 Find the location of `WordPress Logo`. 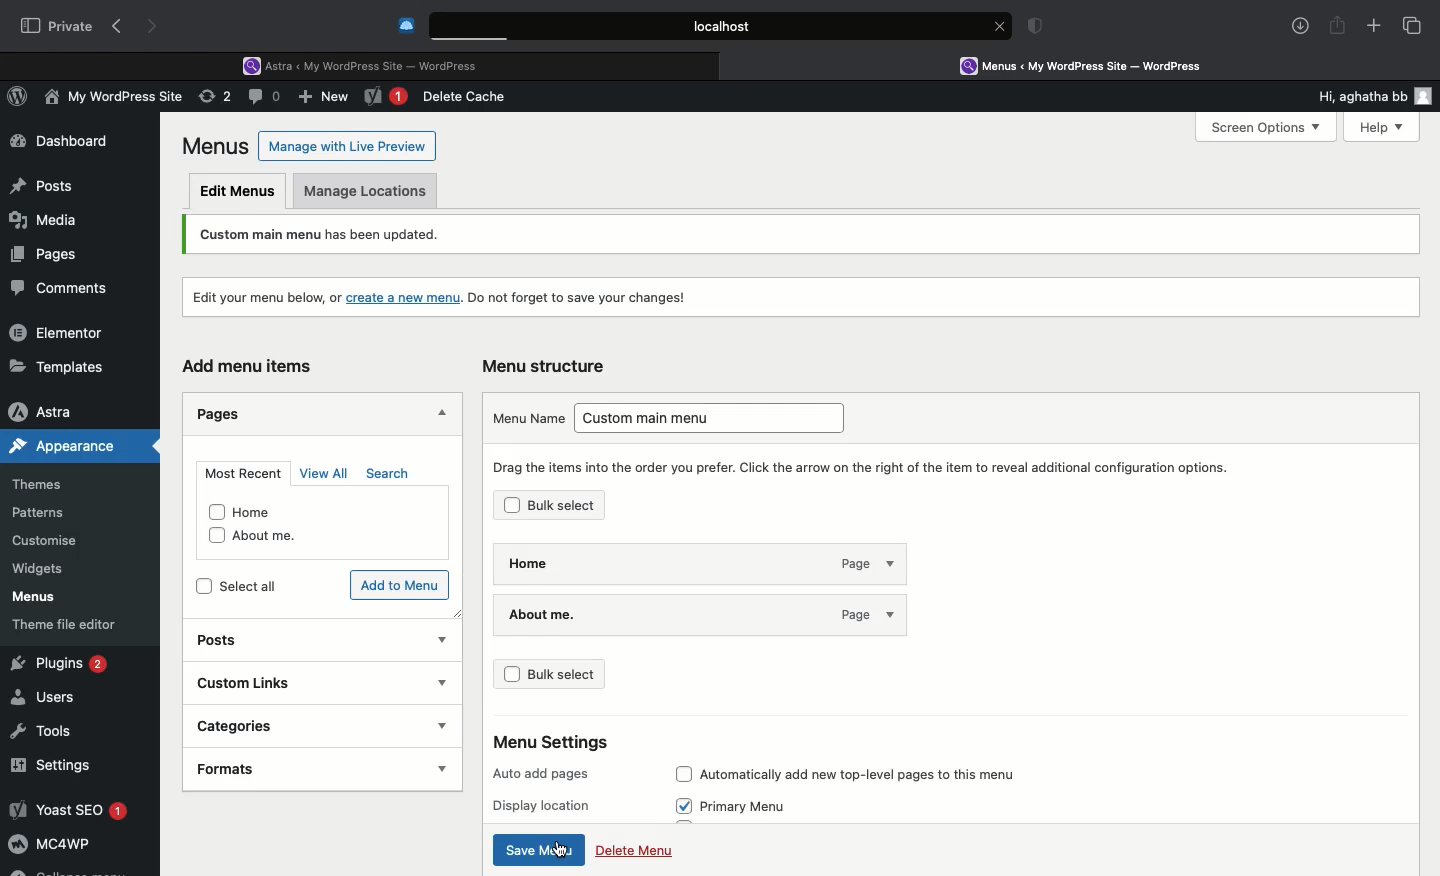

WordPress Logo is located at coordinates (21, 99).